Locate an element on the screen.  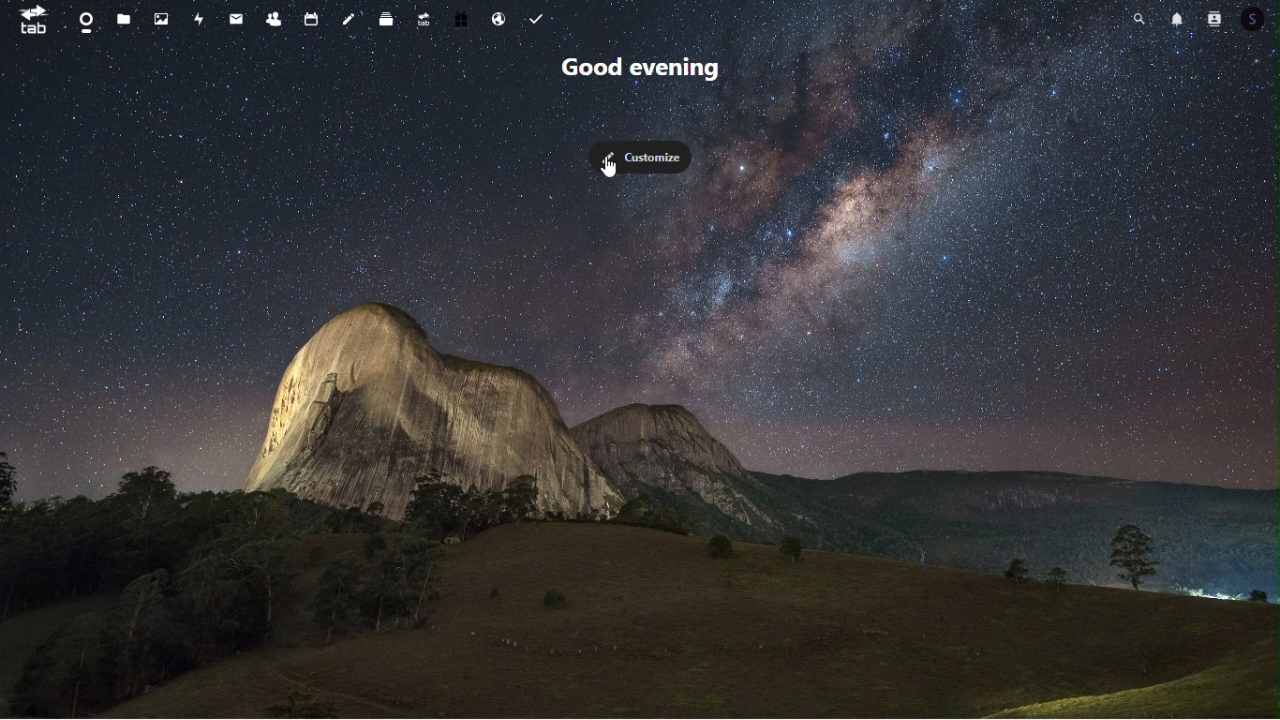
task is located at coordinates (540, 17).